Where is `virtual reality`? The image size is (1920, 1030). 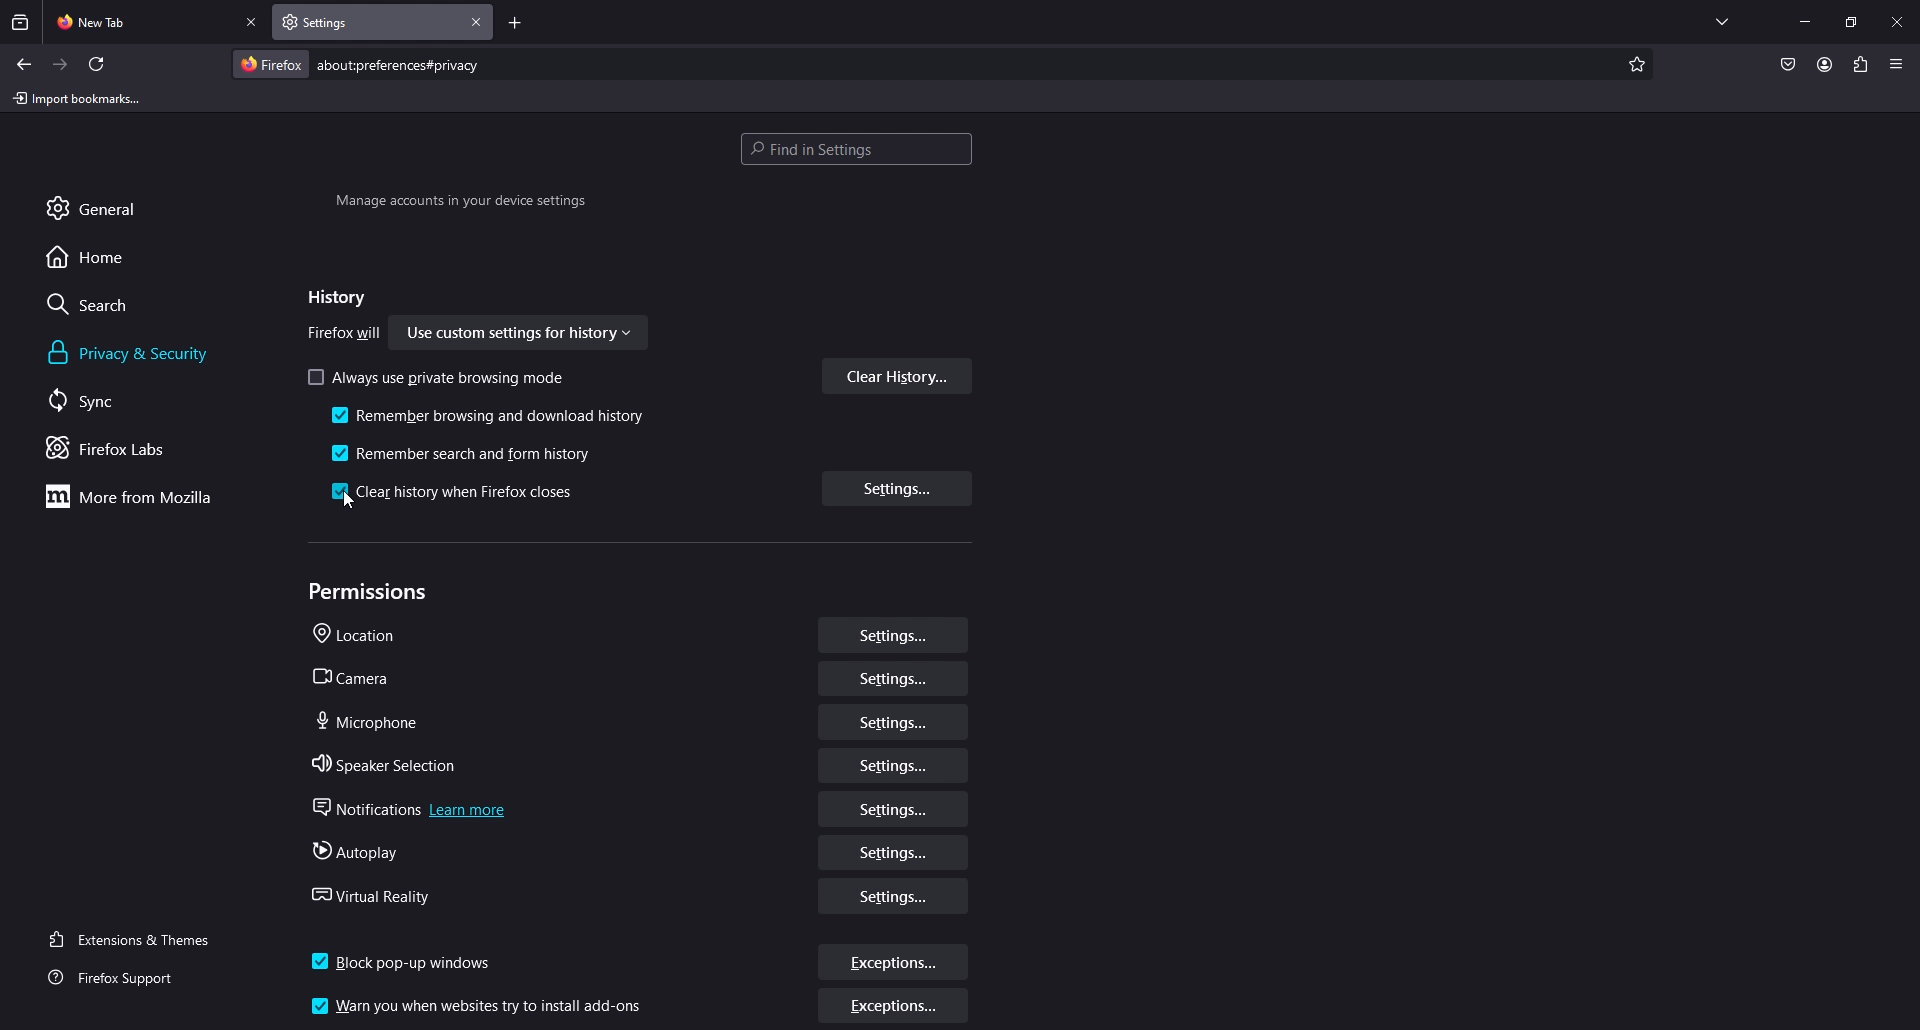
virtual reality is located at coordinates (378, 893).